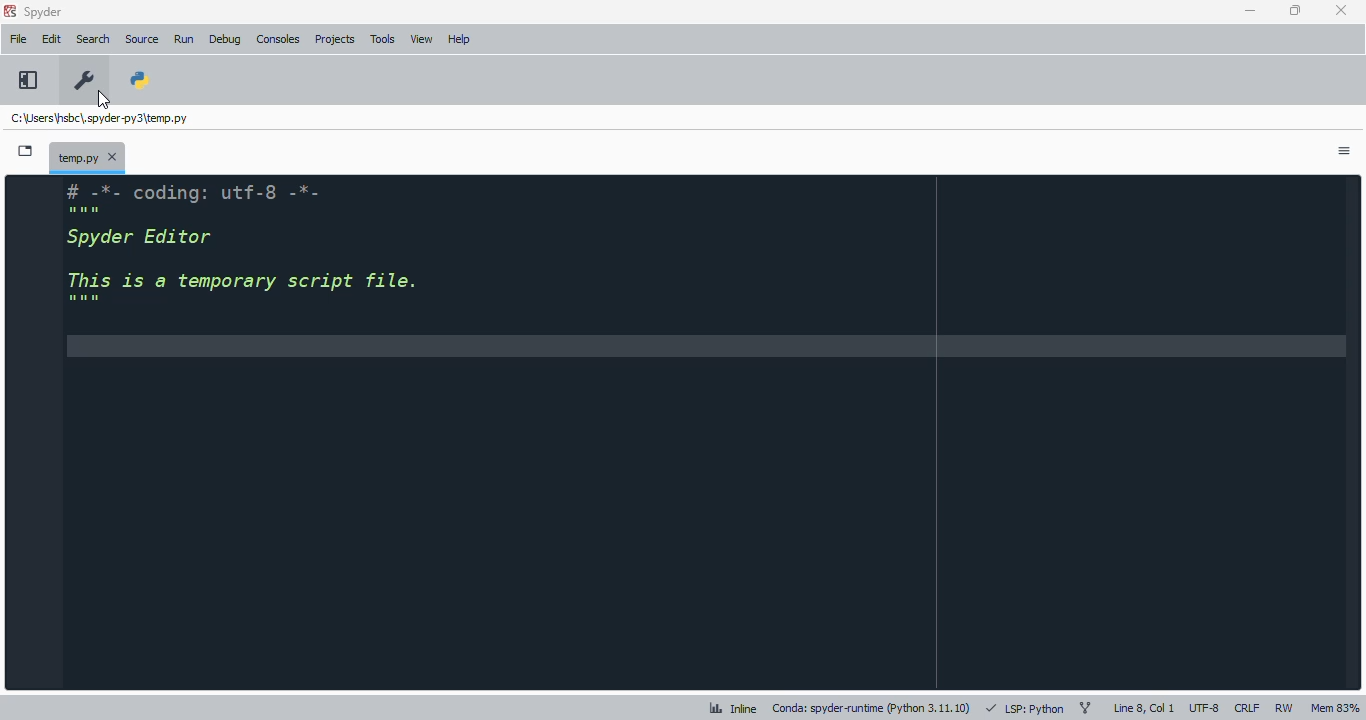  I want to click on cursor, so click(102, 98).